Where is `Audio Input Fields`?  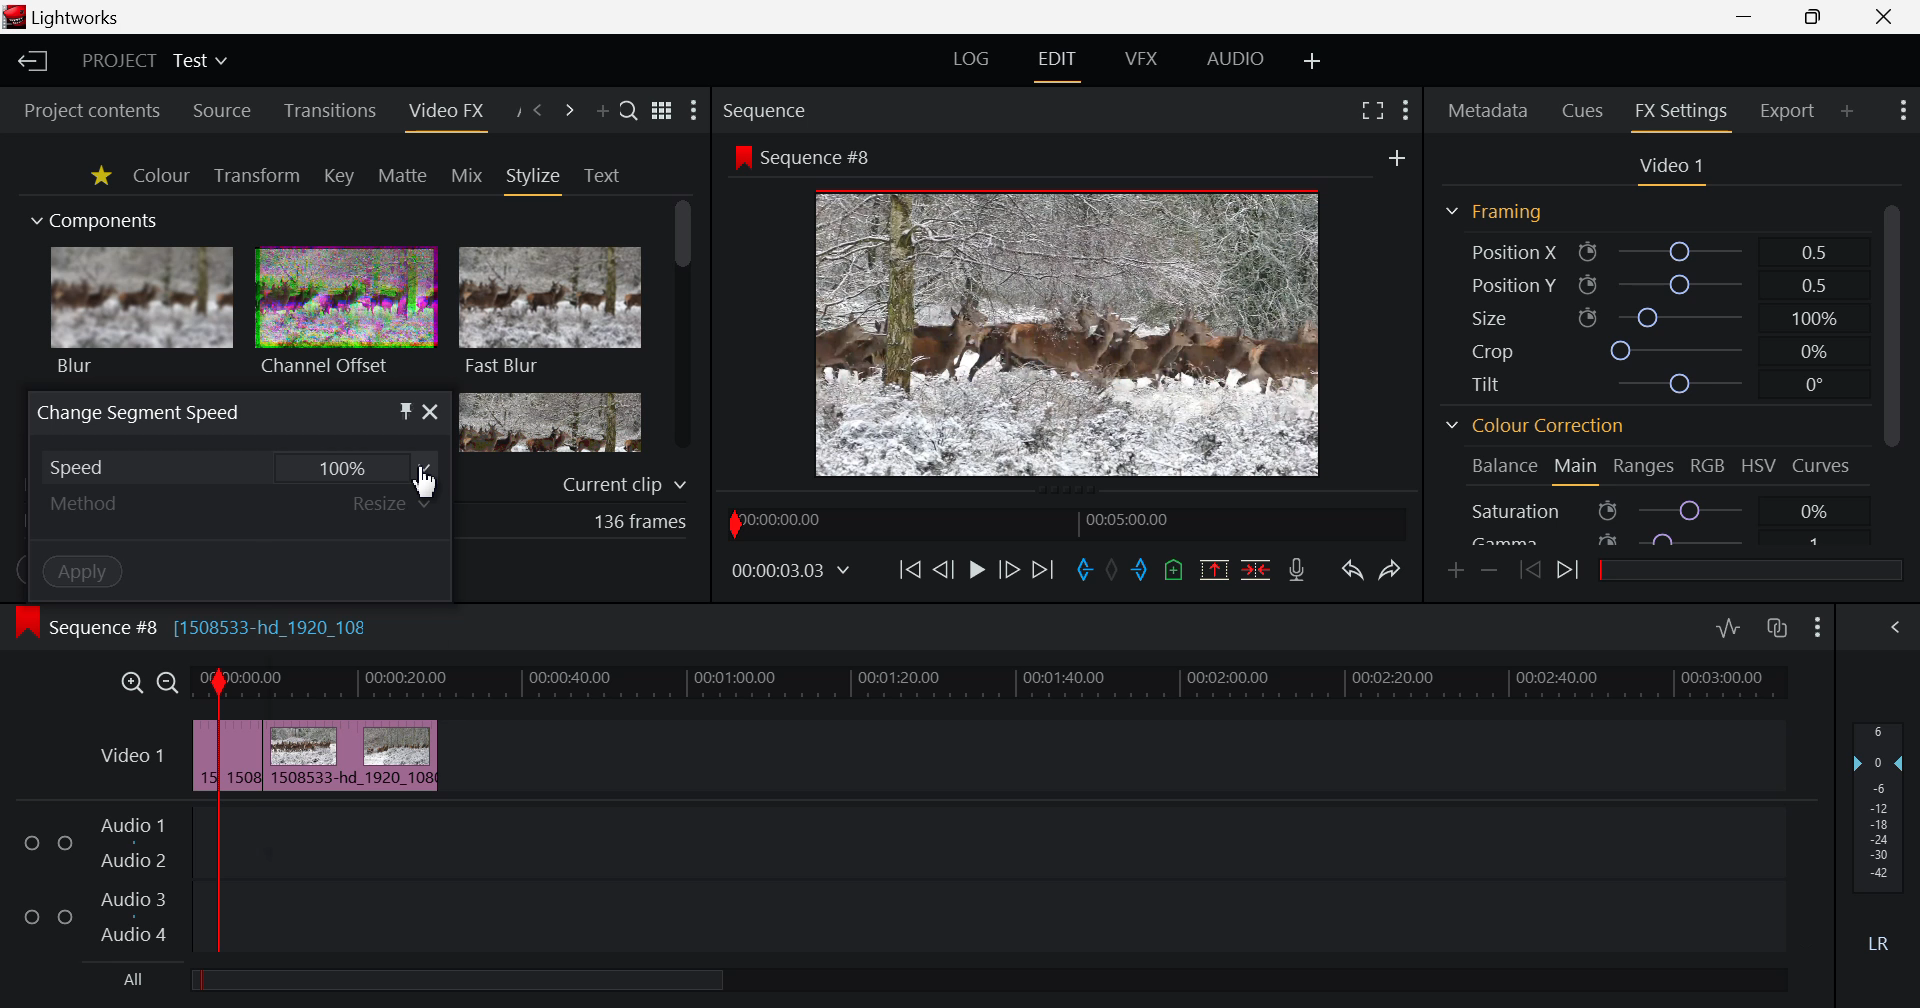
Audio Input Fields is located at coordinates (893, 882).